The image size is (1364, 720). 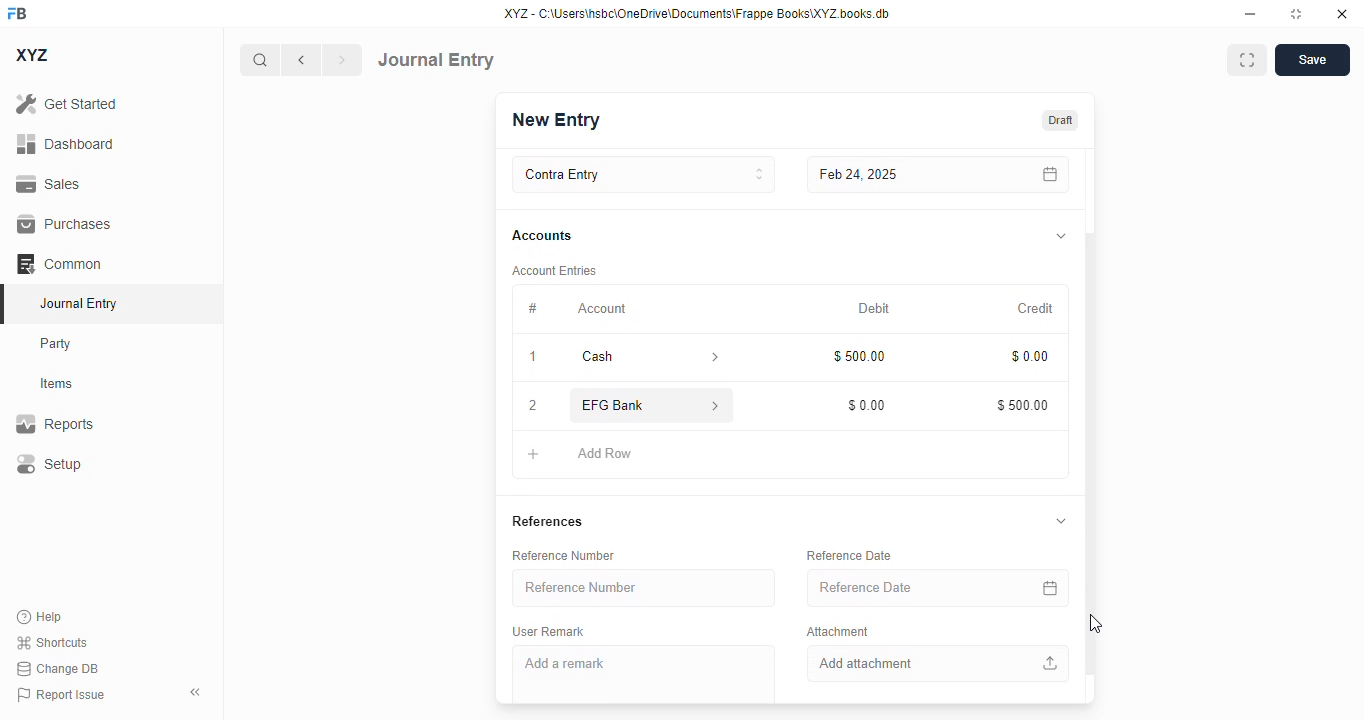 I want to click on account information, so click(x=714, y=405).